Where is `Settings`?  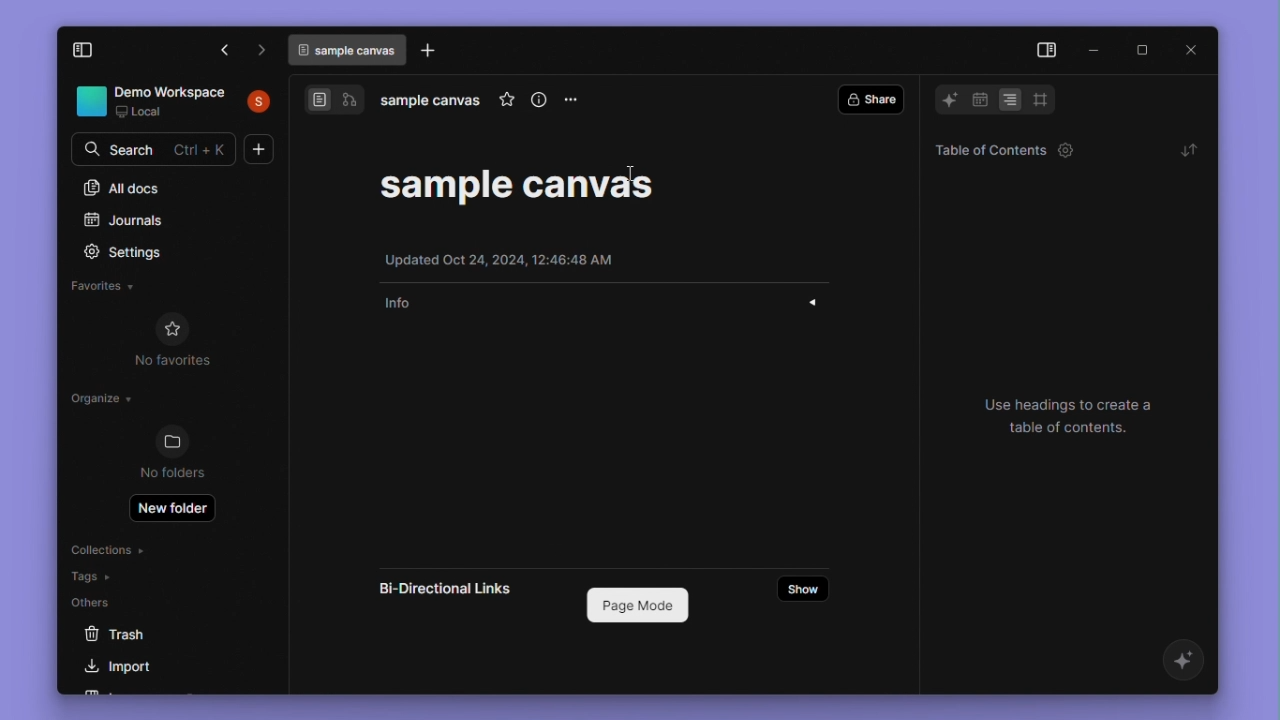 Settings is located at coordinates (136, 252).